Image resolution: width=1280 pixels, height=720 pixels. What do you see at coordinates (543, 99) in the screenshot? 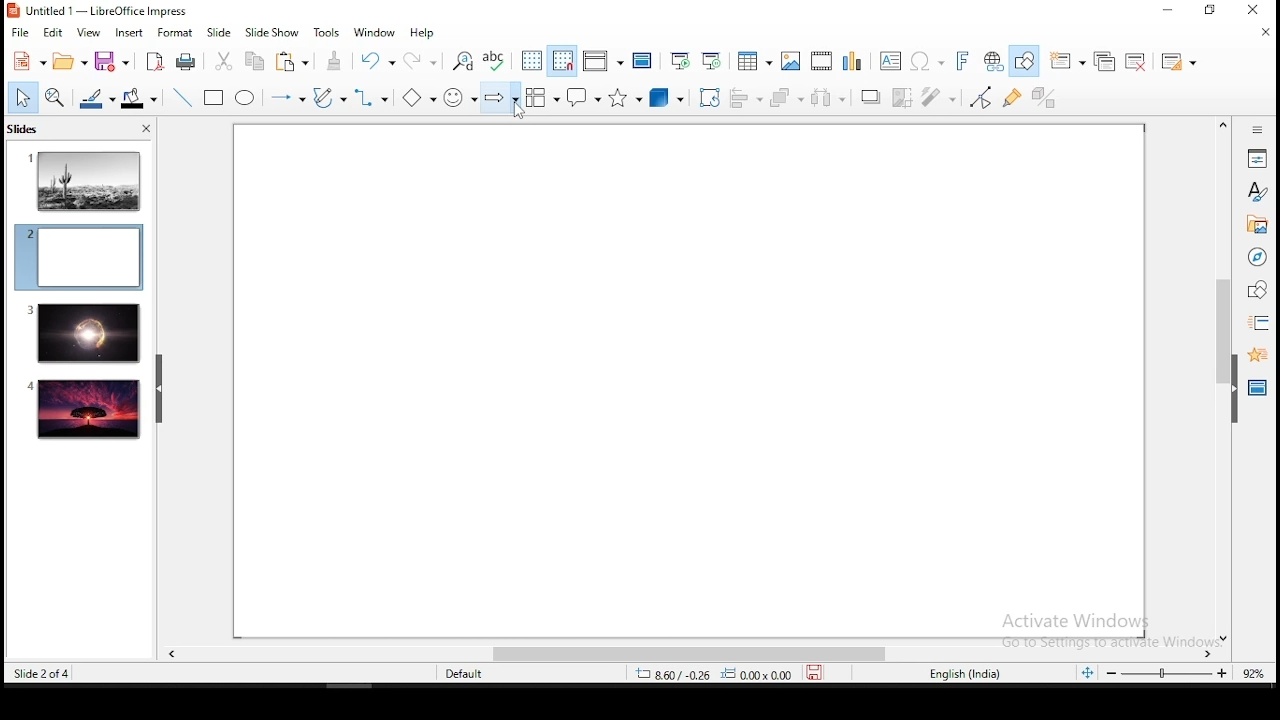
I see `flowchart` at bounding box center [543, 99].